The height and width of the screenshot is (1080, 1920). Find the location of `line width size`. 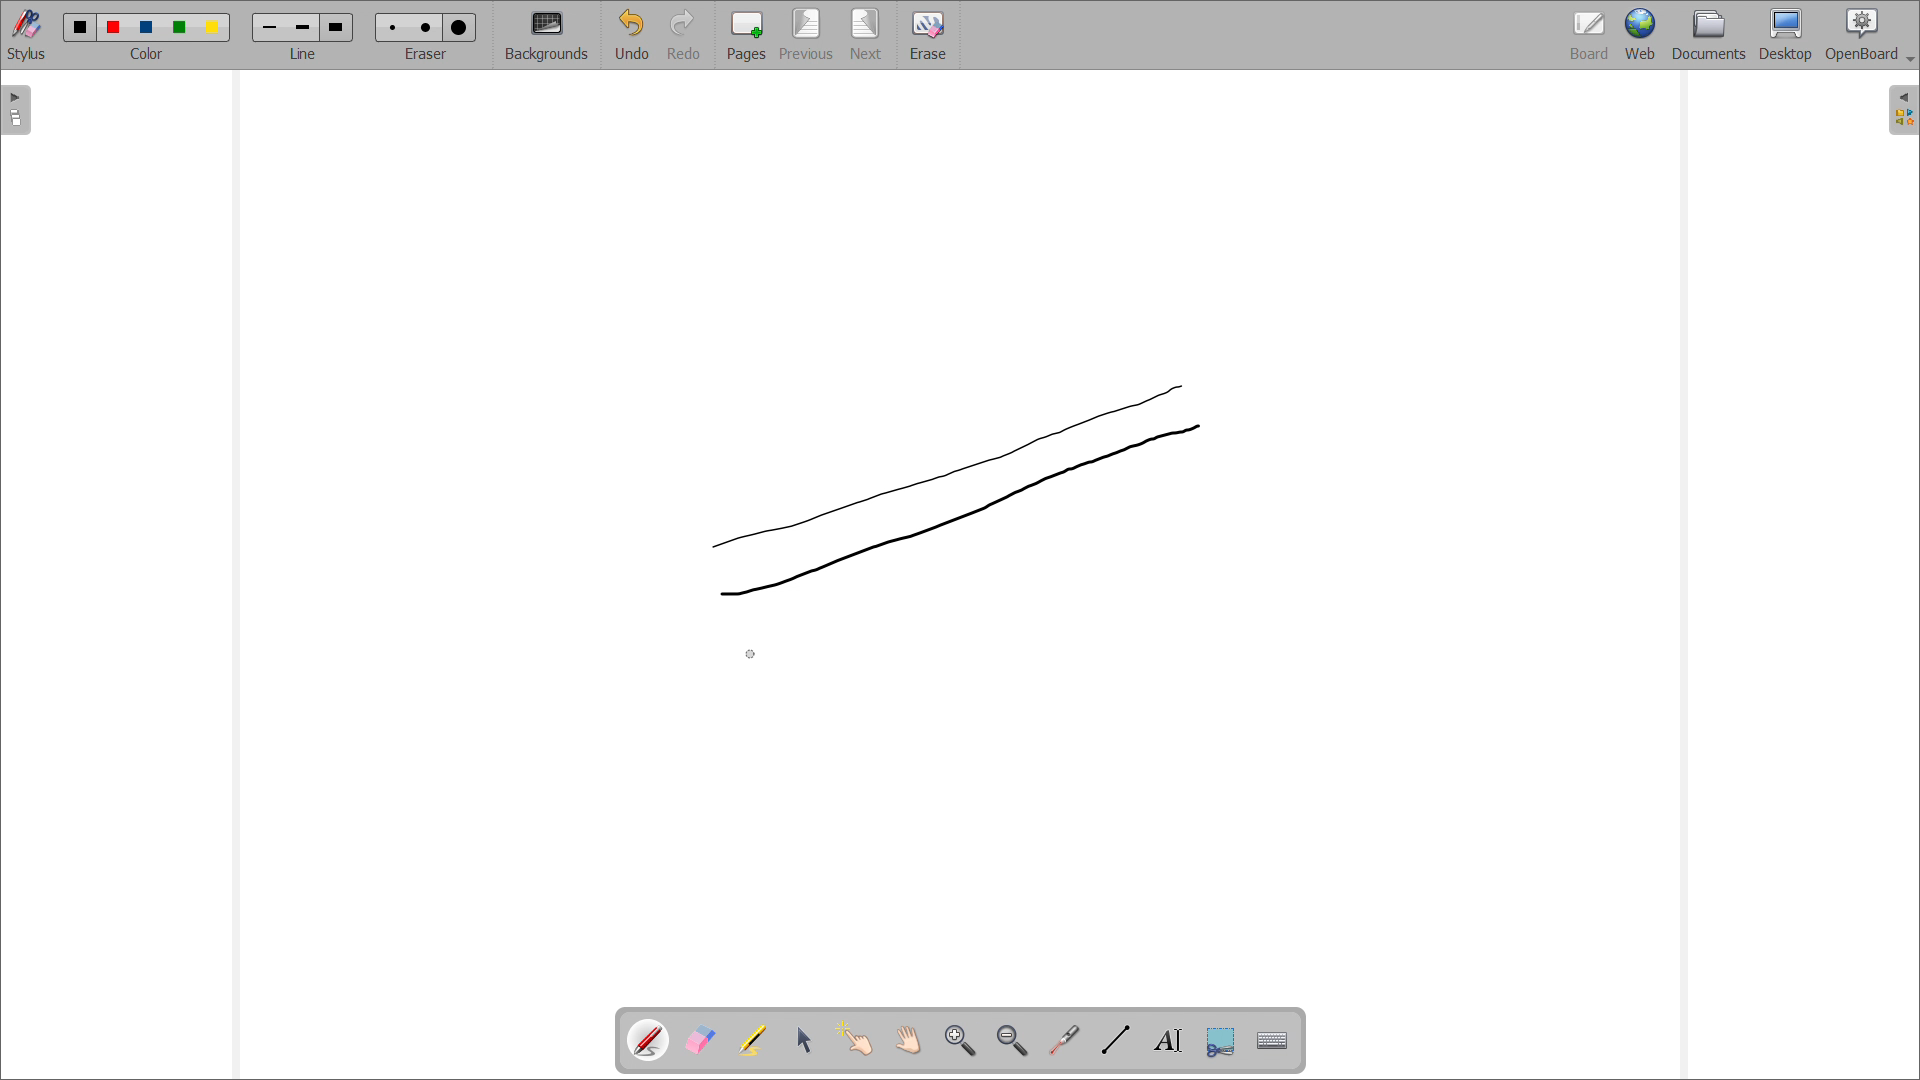

line width size is located at coordinates (272, 29).